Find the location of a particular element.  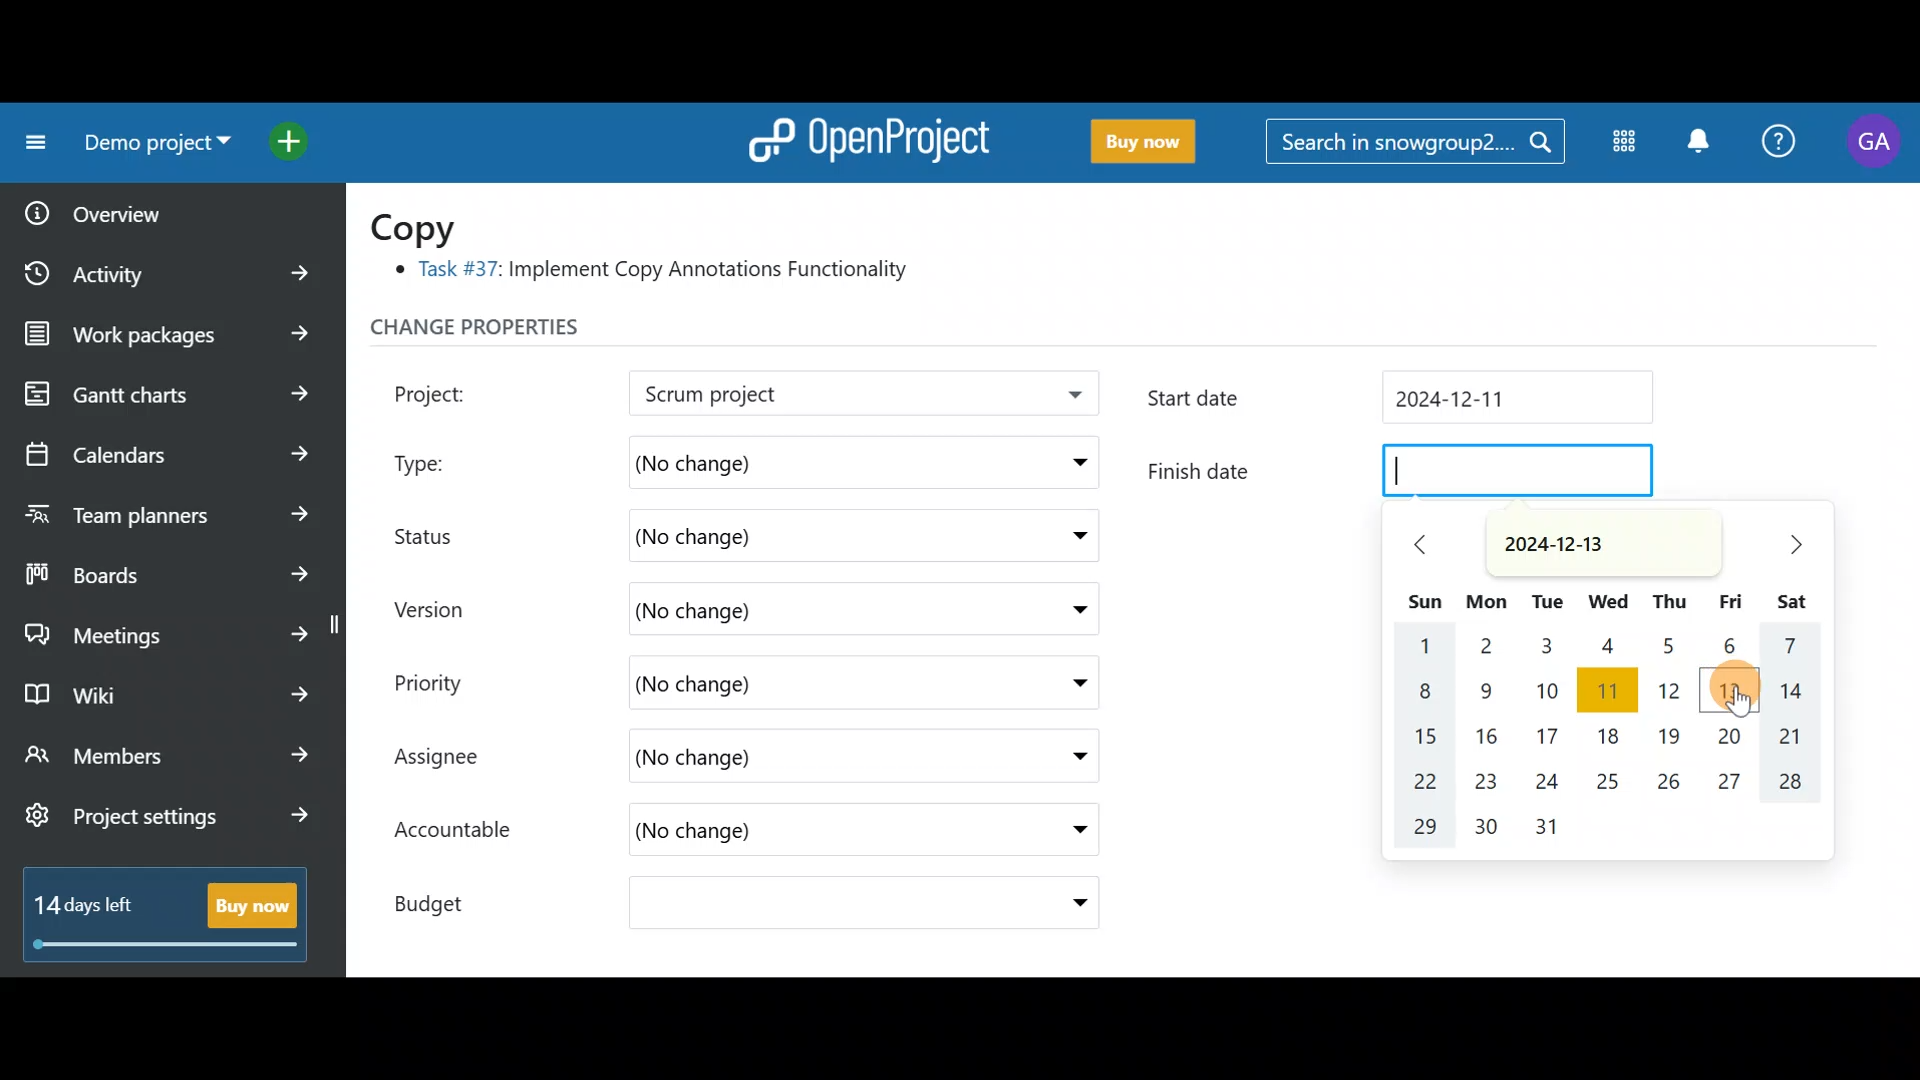

Budget is located at coordinates (449, 898).